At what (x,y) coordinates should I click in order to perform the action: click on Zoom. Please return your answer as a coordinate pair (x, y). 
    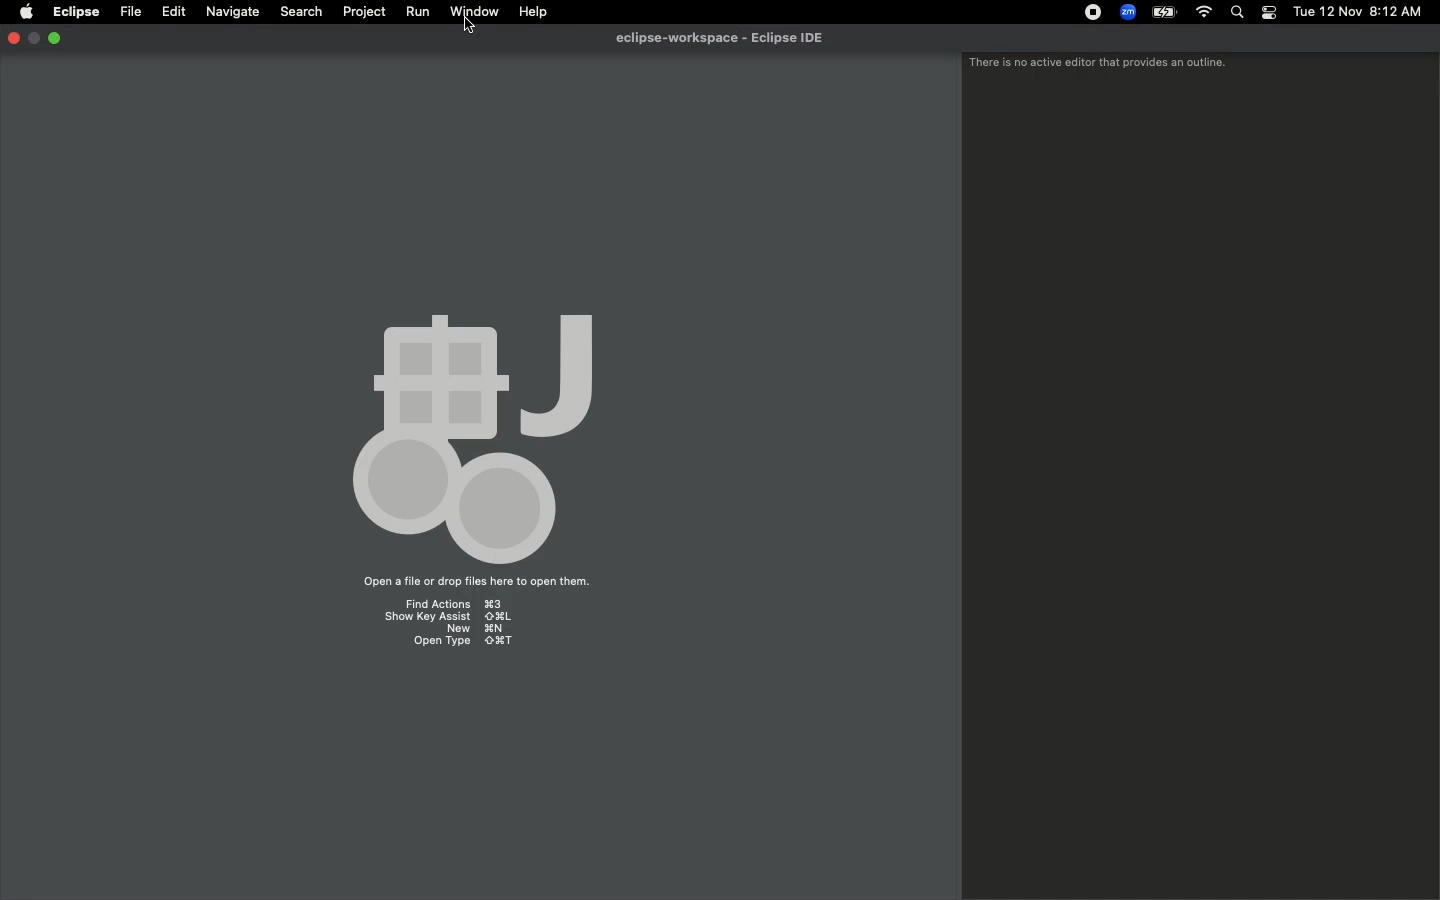
    Looking at the image, I should click on (1125, 12).